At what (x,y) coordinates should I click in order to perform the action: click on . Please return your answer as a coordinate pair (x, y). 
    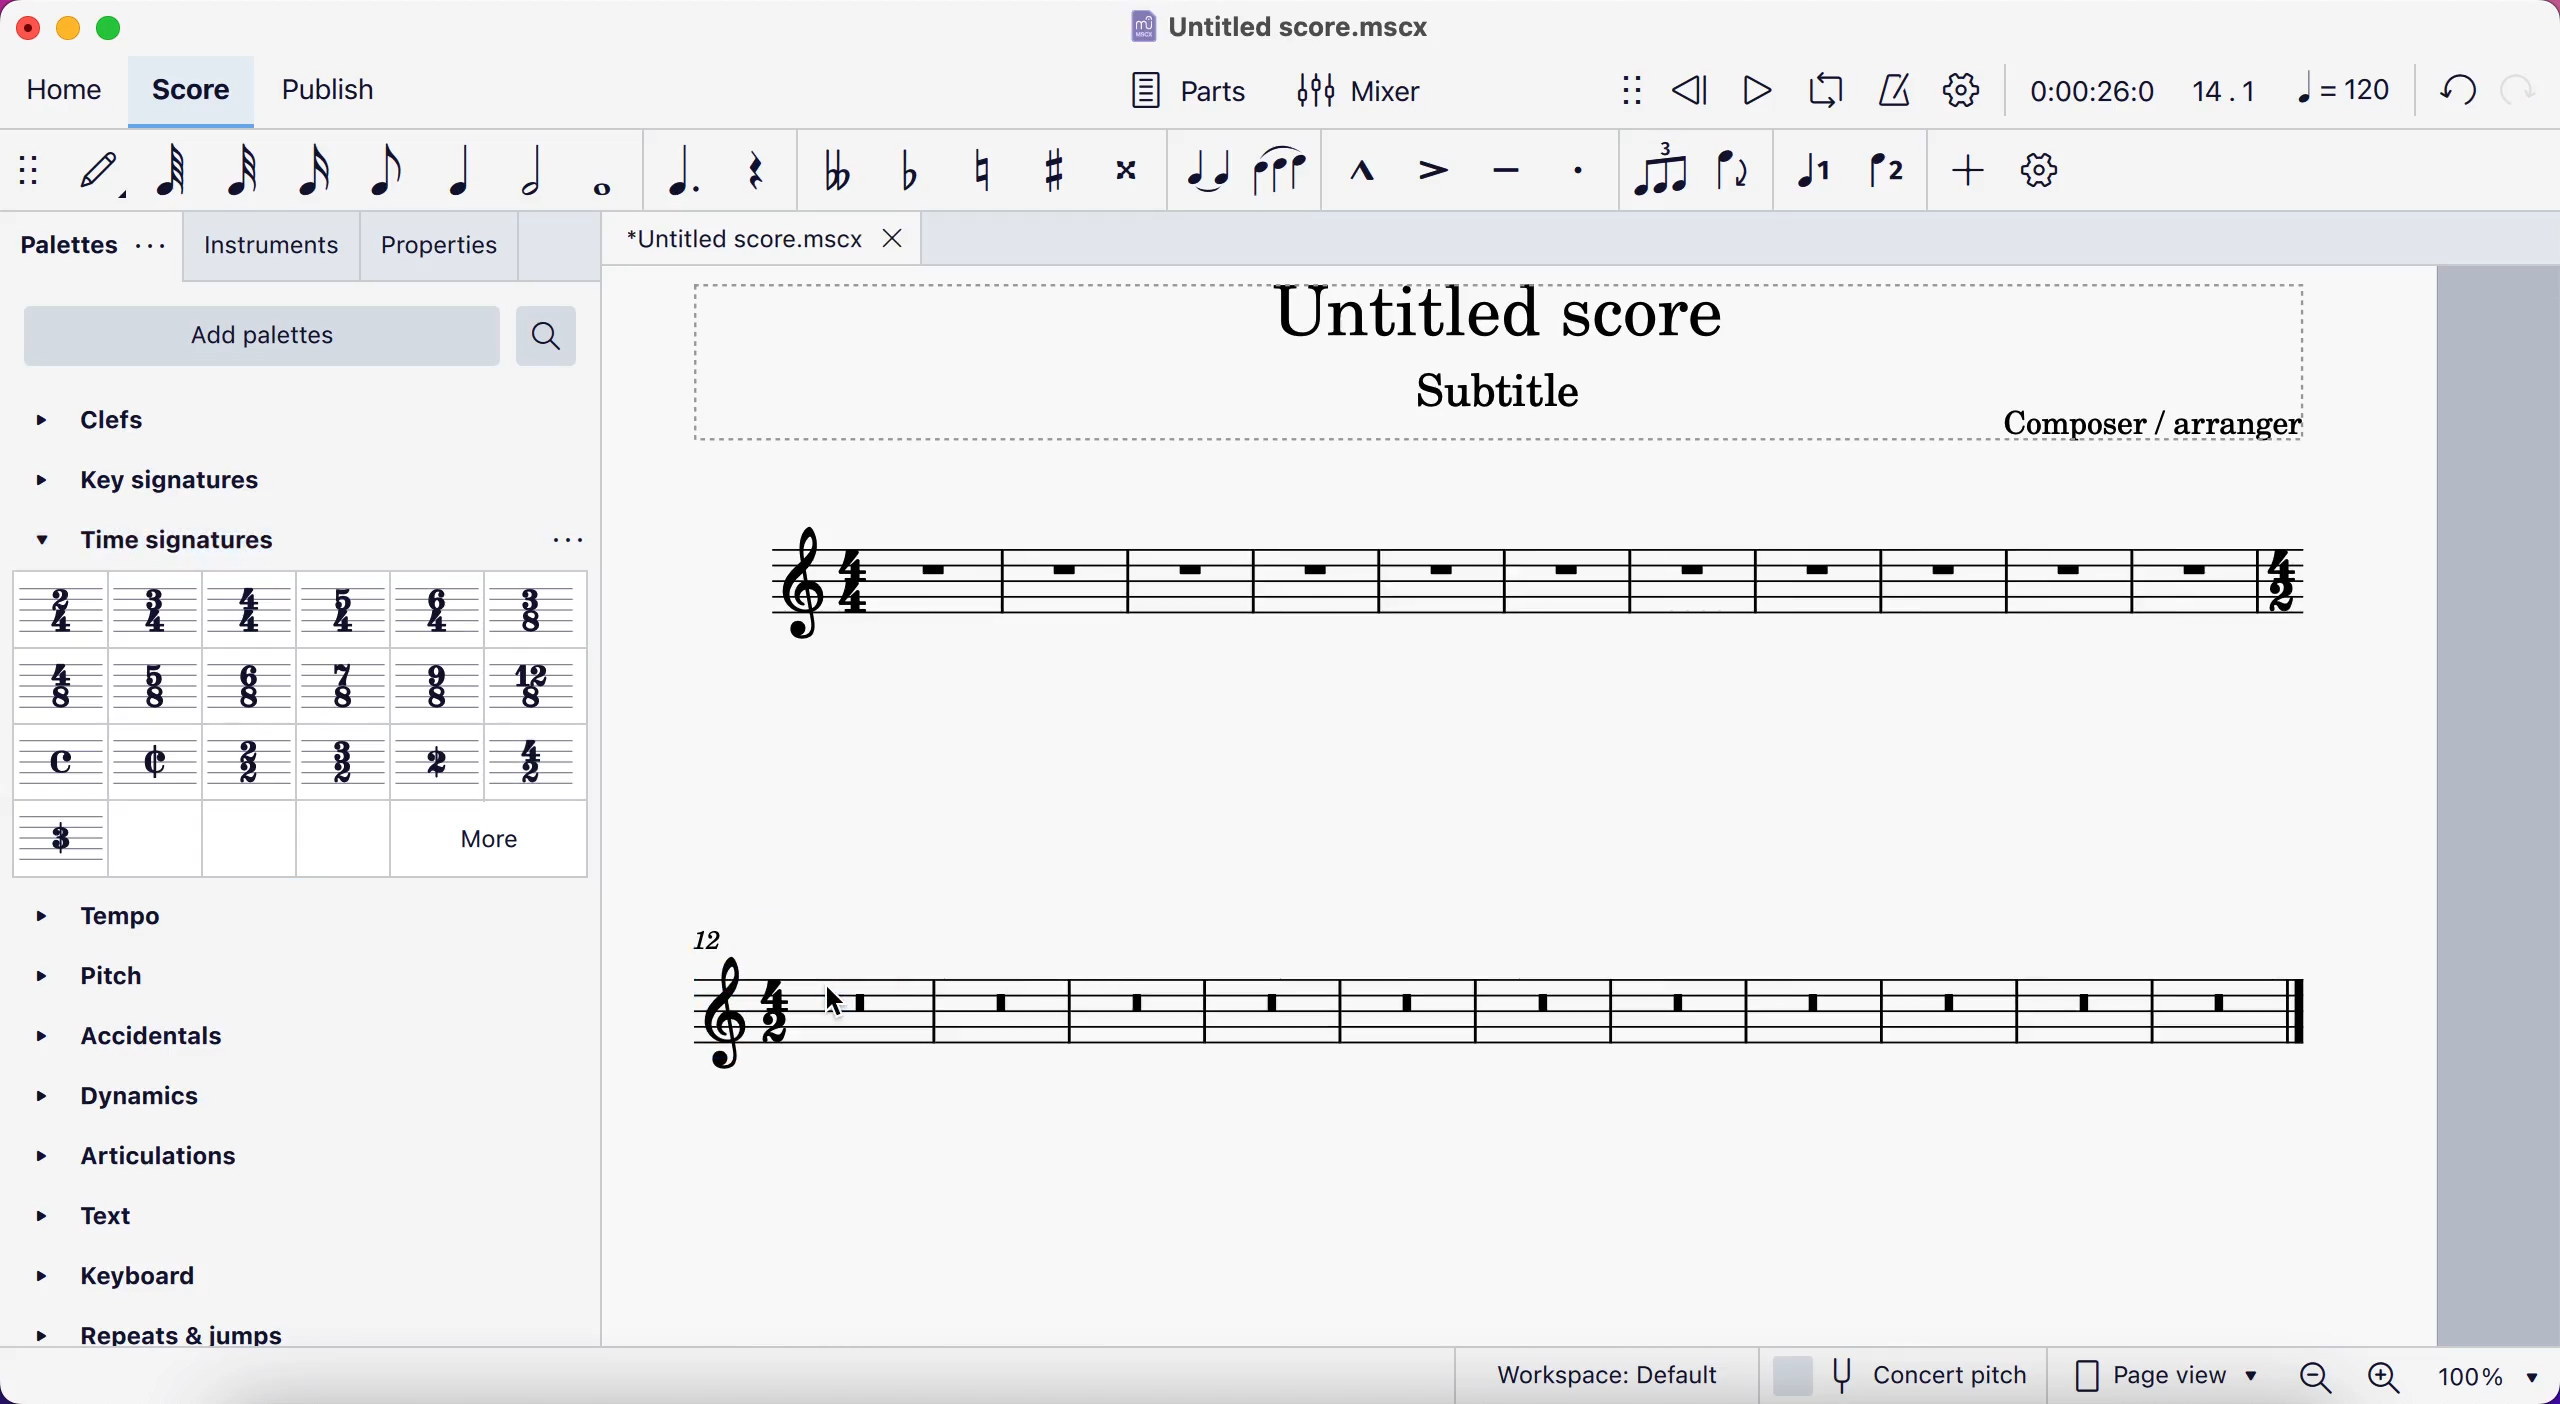
    Looking at the image, I should click on (439, 611).